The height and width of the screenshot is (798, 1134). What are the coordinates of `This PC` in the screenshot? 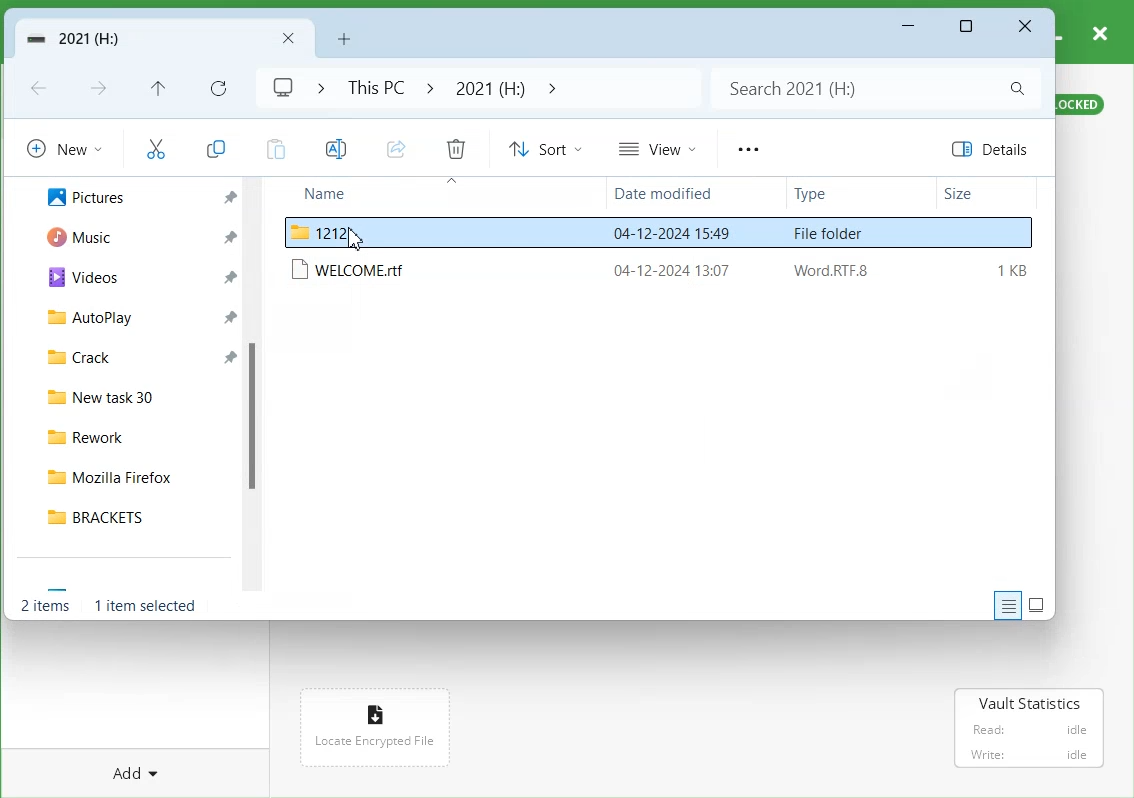 It's located at (372, 87).